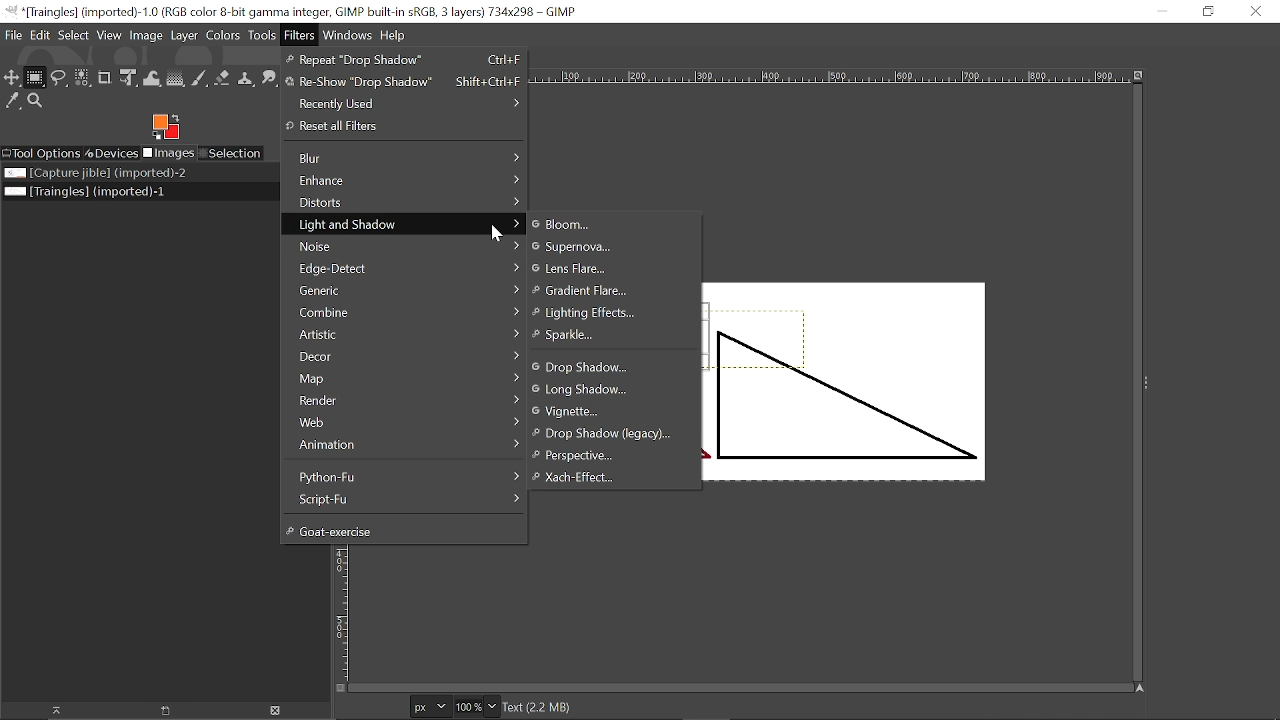 This screenshot has width=1280, height=720. I want to click on Zoom options, so click(494, 707).